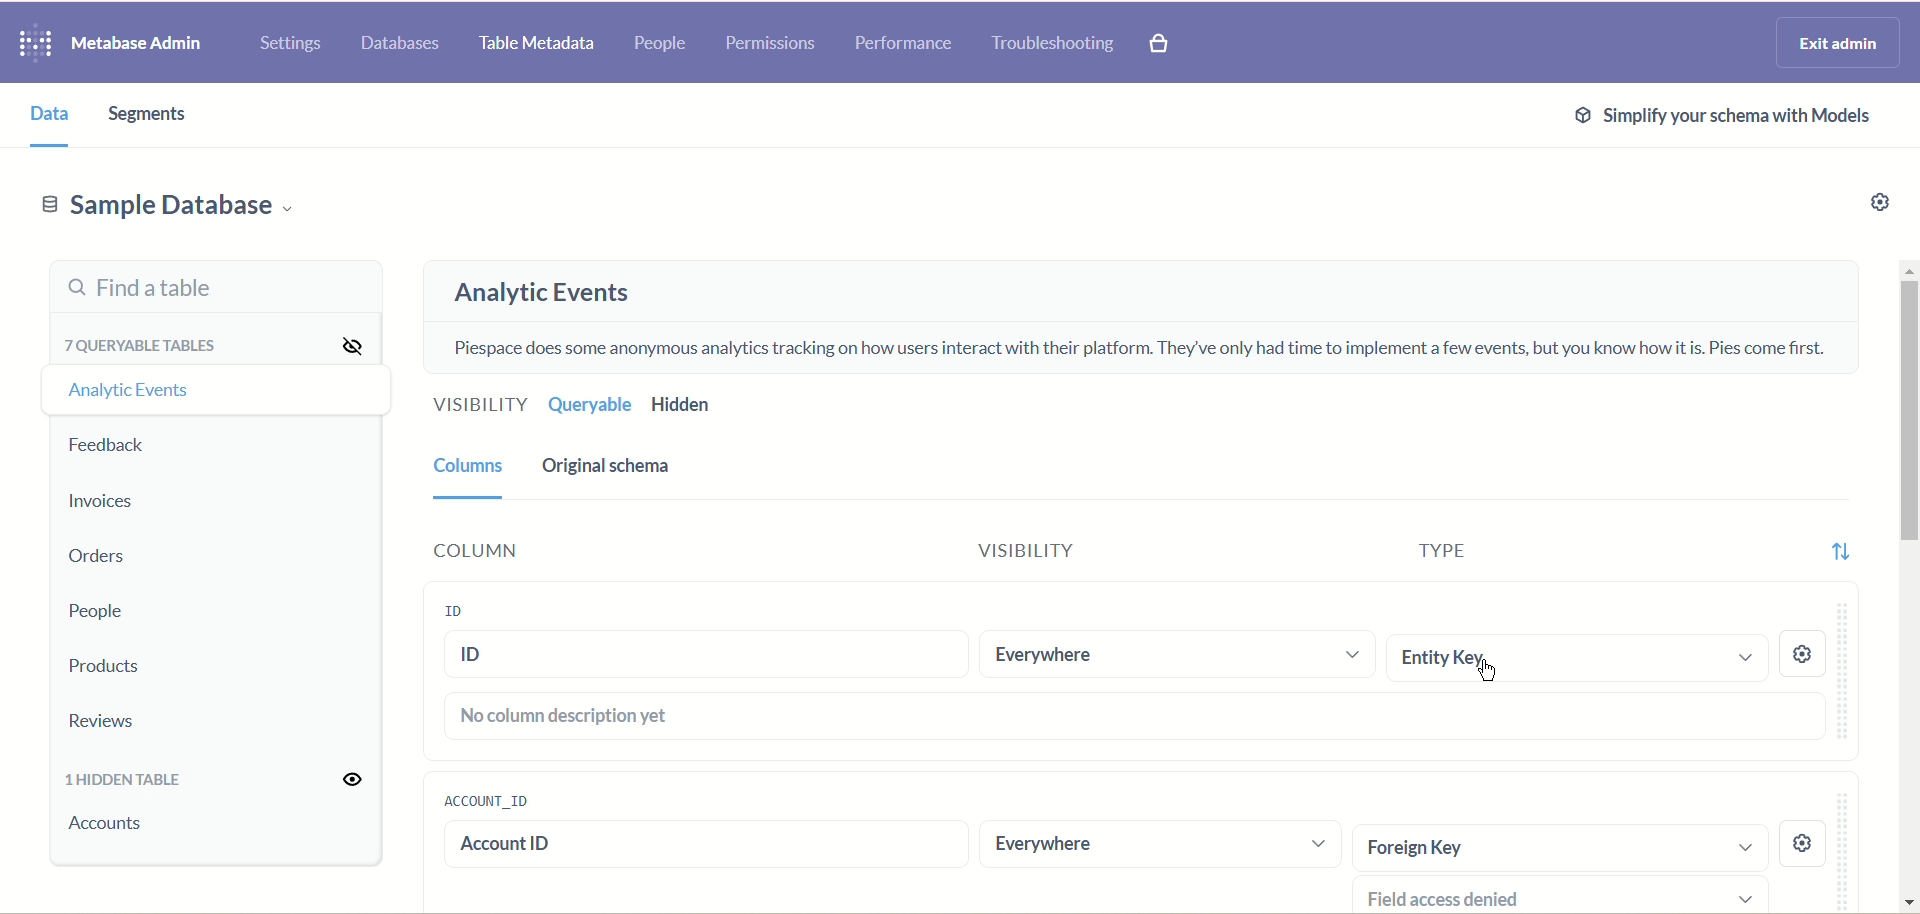 Image resolution: width=1920 pixels, height=914 pixels. I want to click on sort, so click(1843, 550).